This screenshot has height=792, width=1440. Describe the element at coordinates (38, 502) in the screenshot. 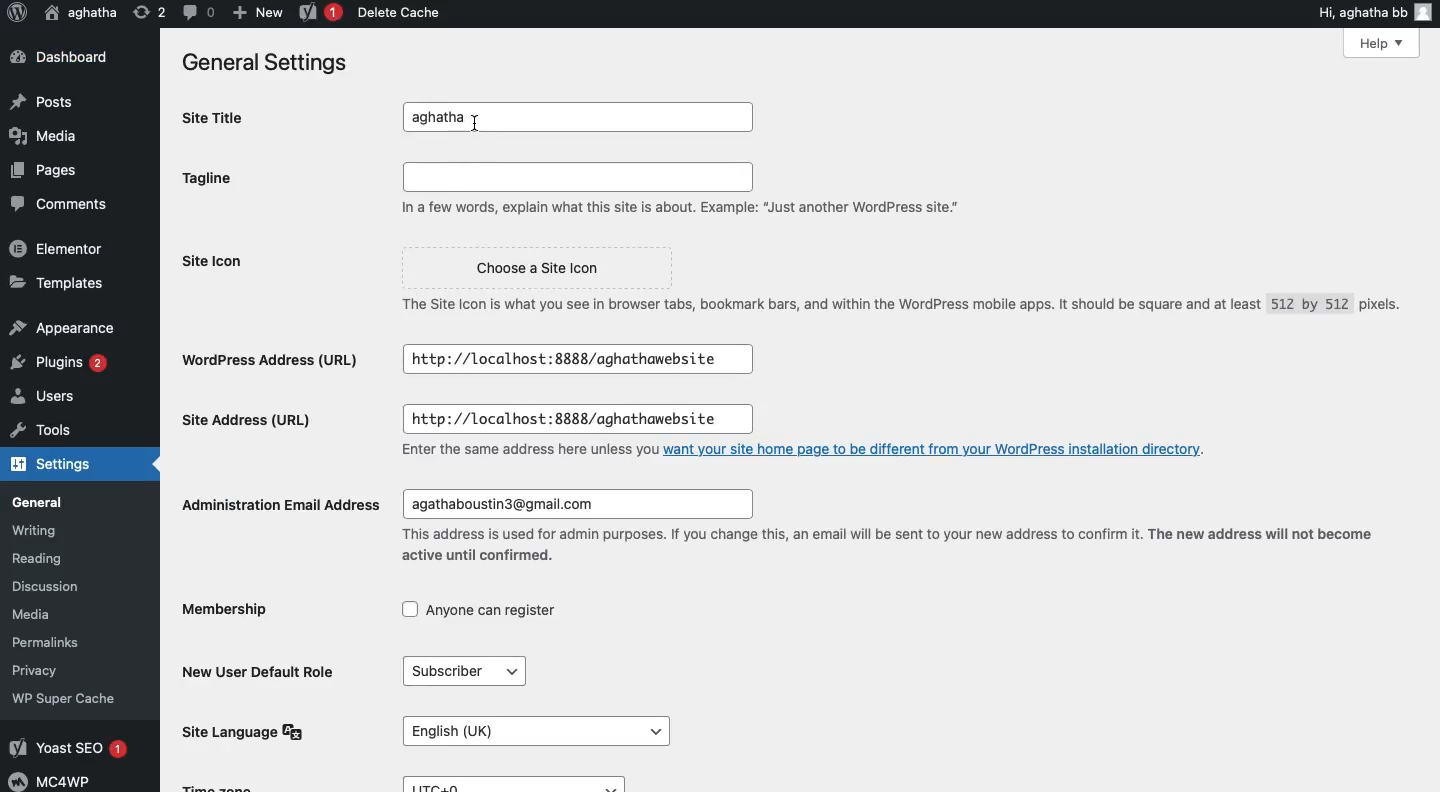

I see `General` at that location.